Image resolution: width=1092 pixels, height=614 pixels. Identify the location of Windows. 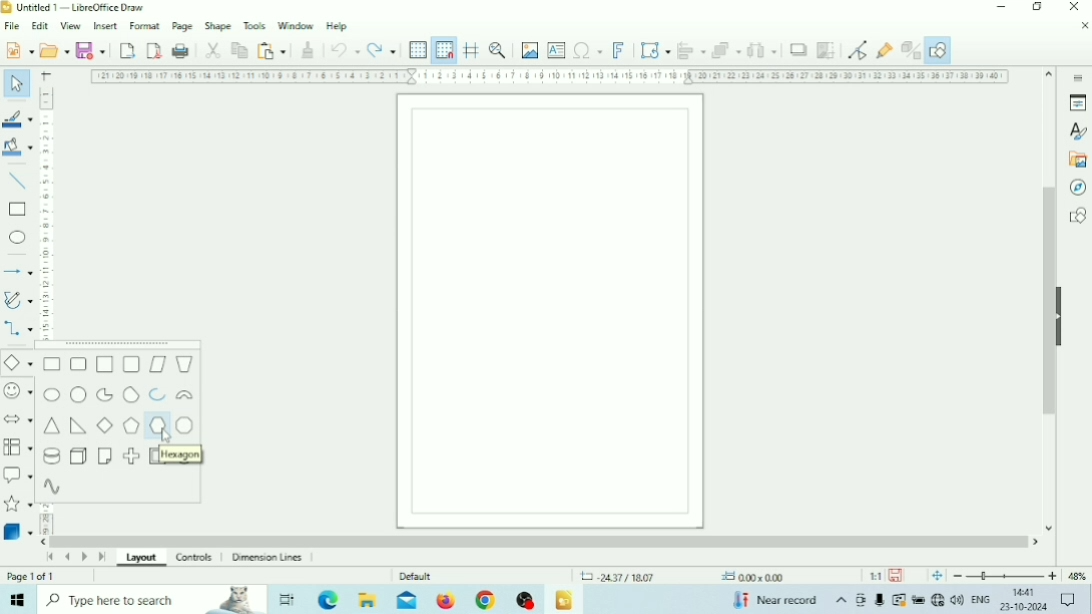
(16, 600).